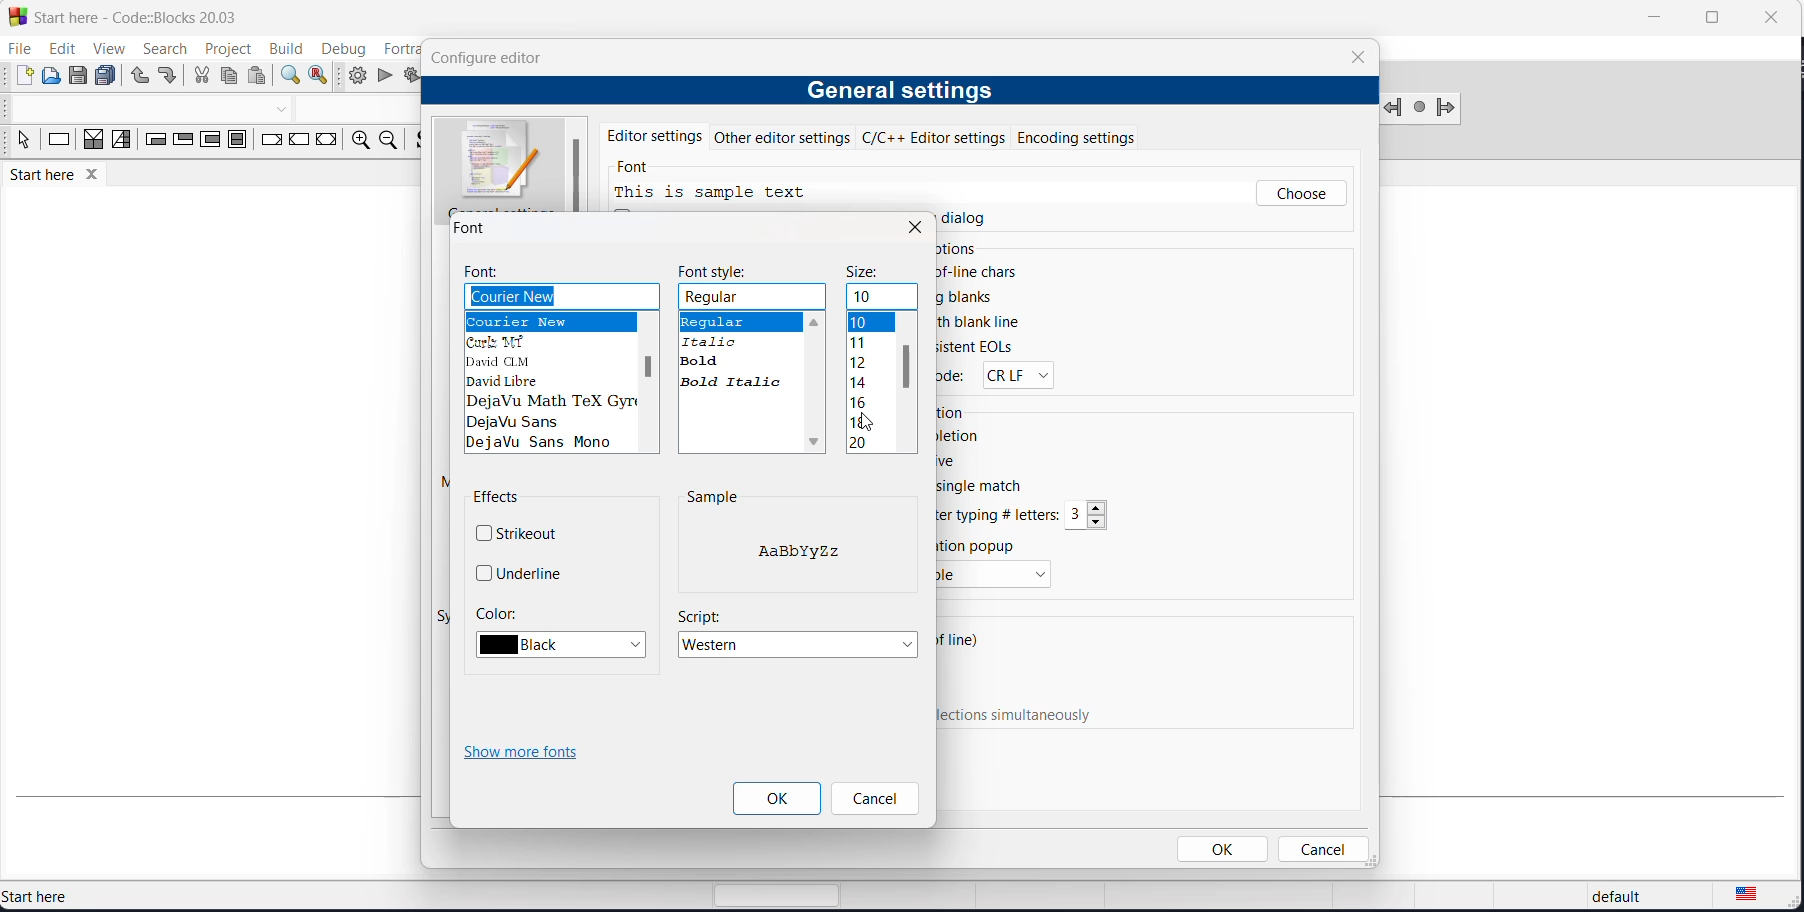  What do you see at coordinates (301, 141) in the screenshot?
I see `continue instruction` at bounding box center [301, 141].